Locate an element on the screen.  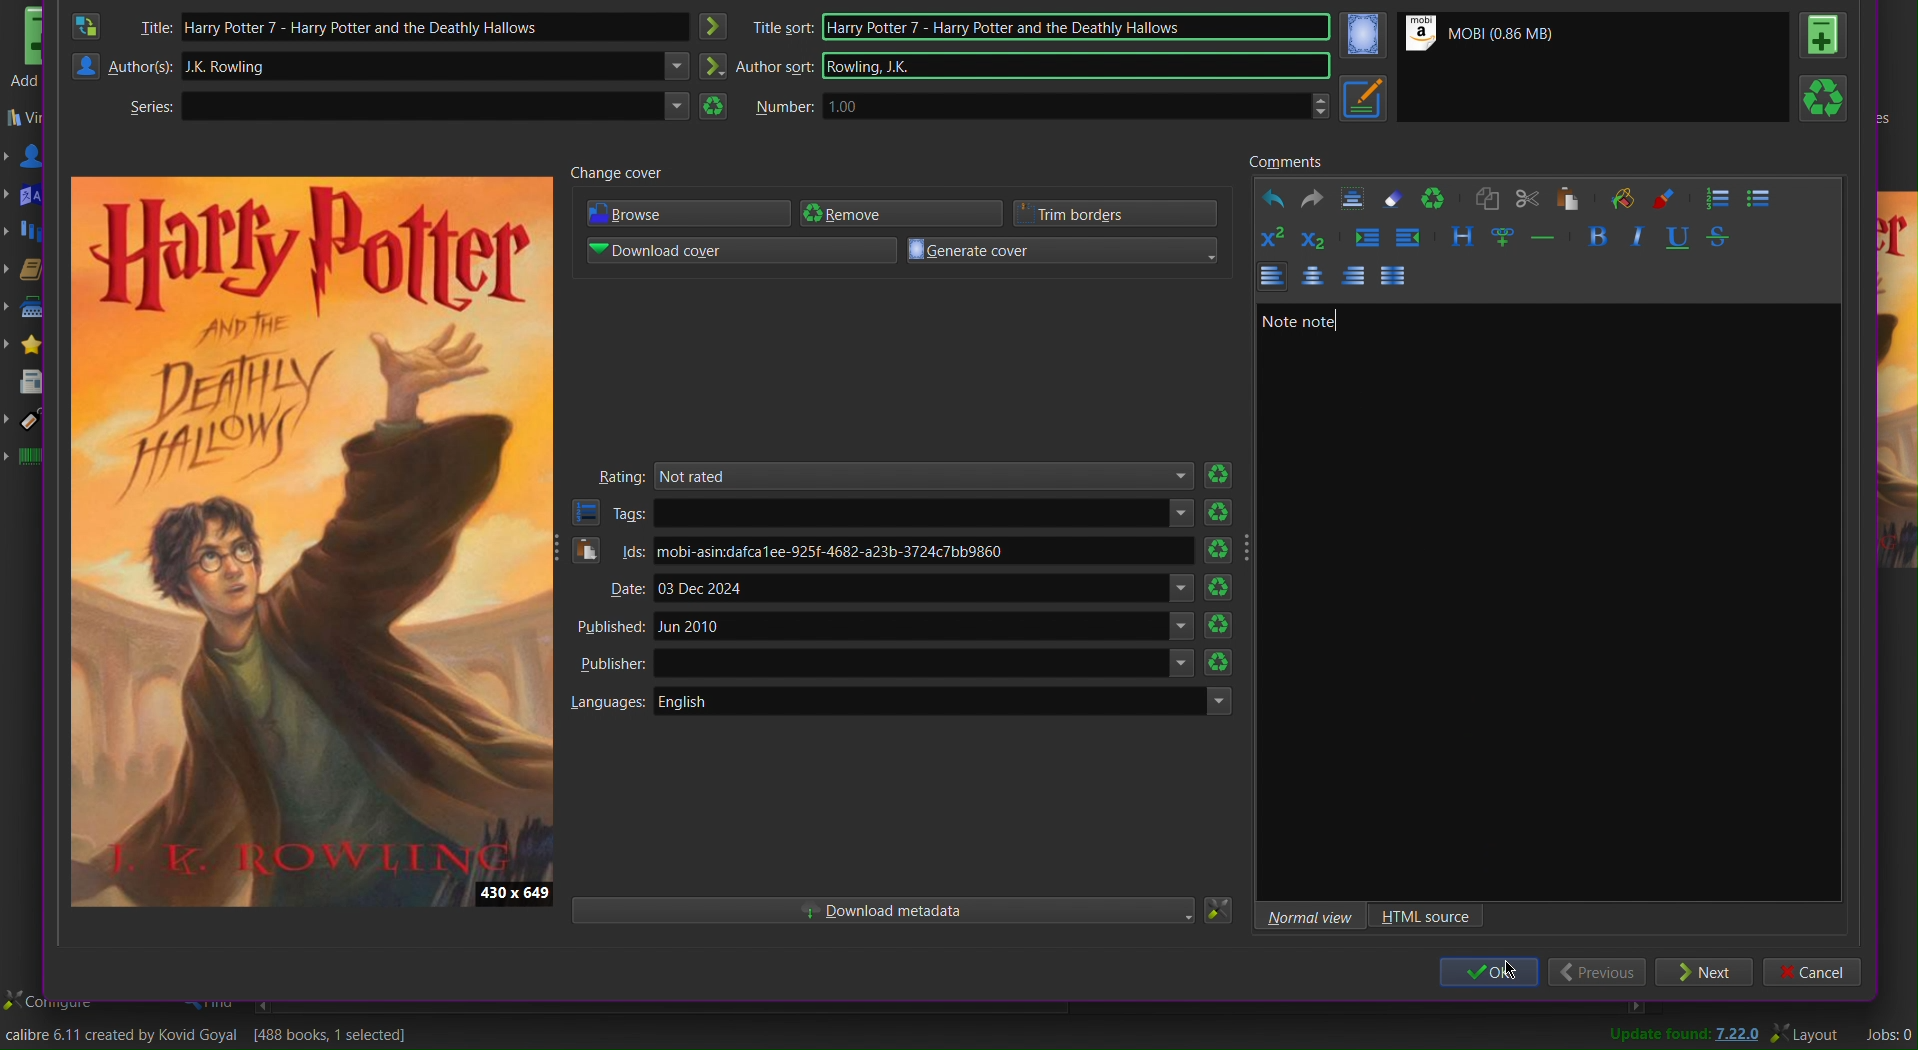
Series is located at coordinates (146, 109).